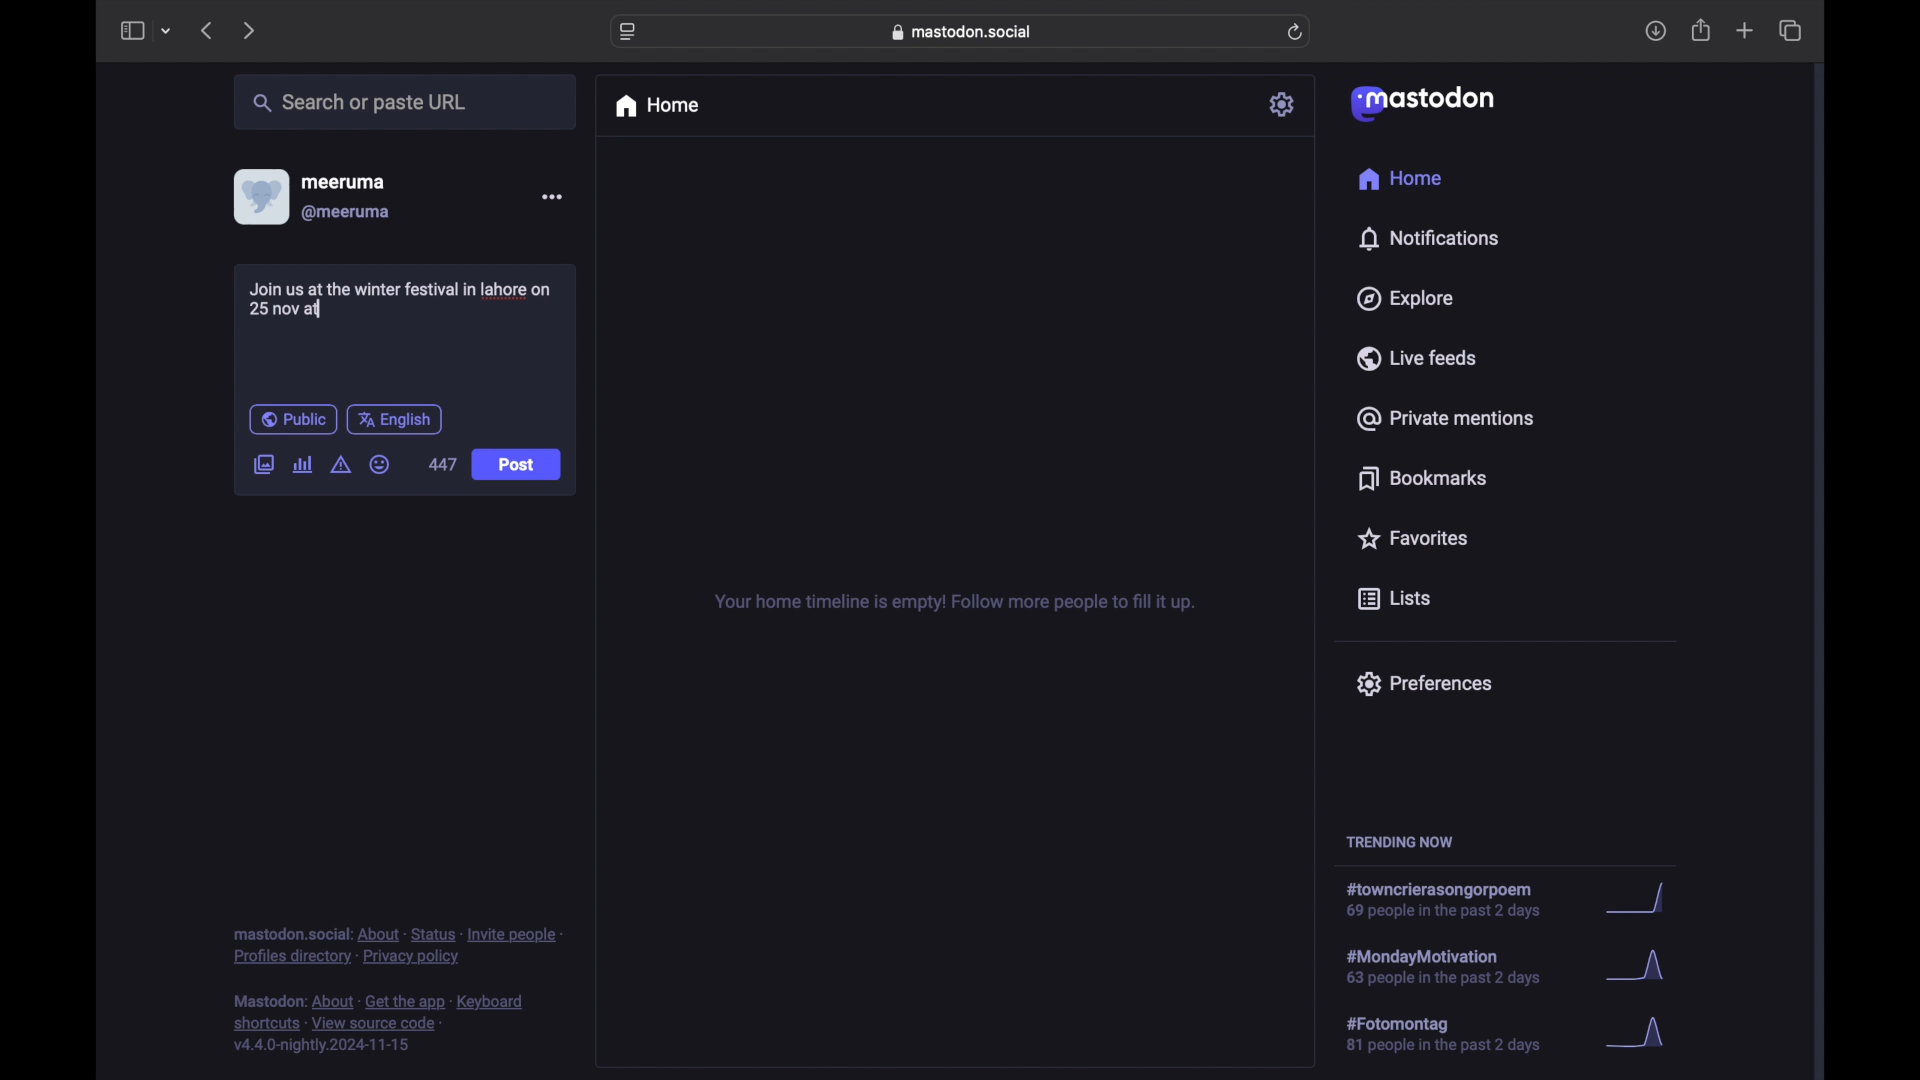 This screenshot has height=1080, width=1920. What do you see at coordinates (656, 106) in the screenshot?
I see `home` at bounding box center [656, 106].